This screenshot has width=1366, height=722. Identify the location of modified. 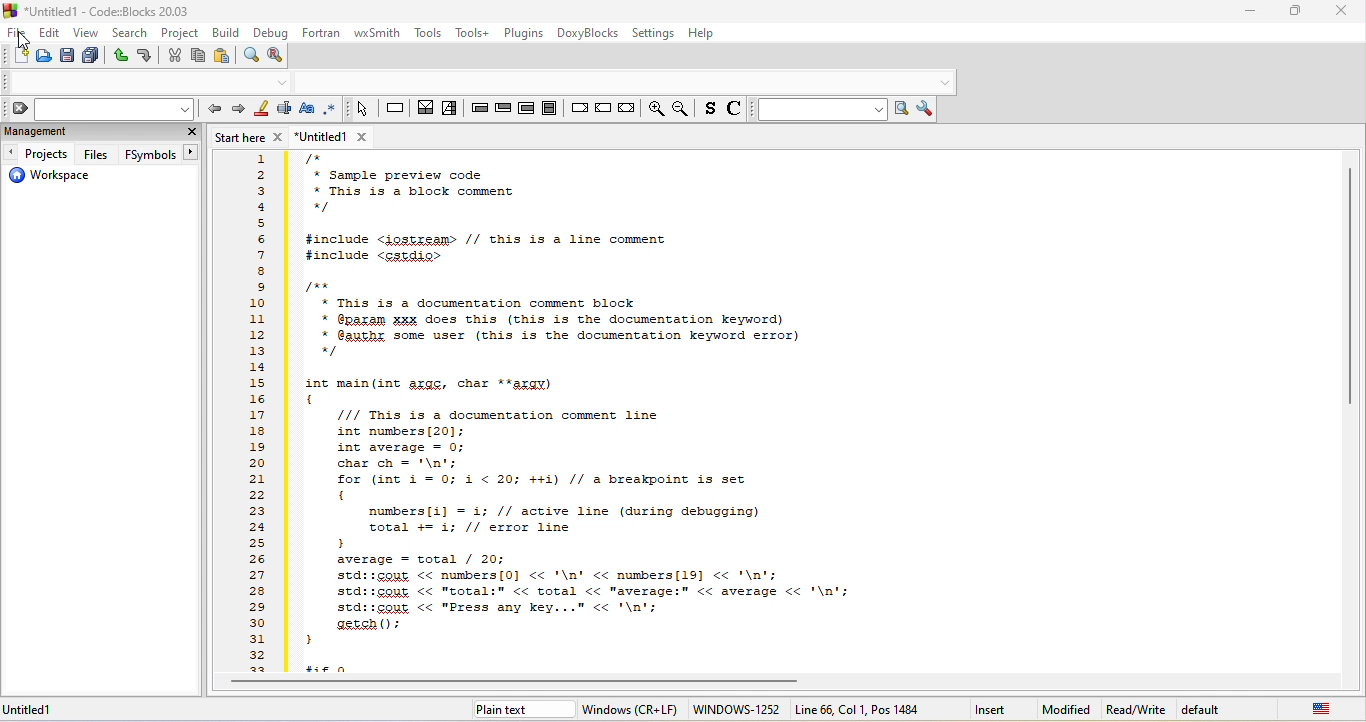
(1069, 710).